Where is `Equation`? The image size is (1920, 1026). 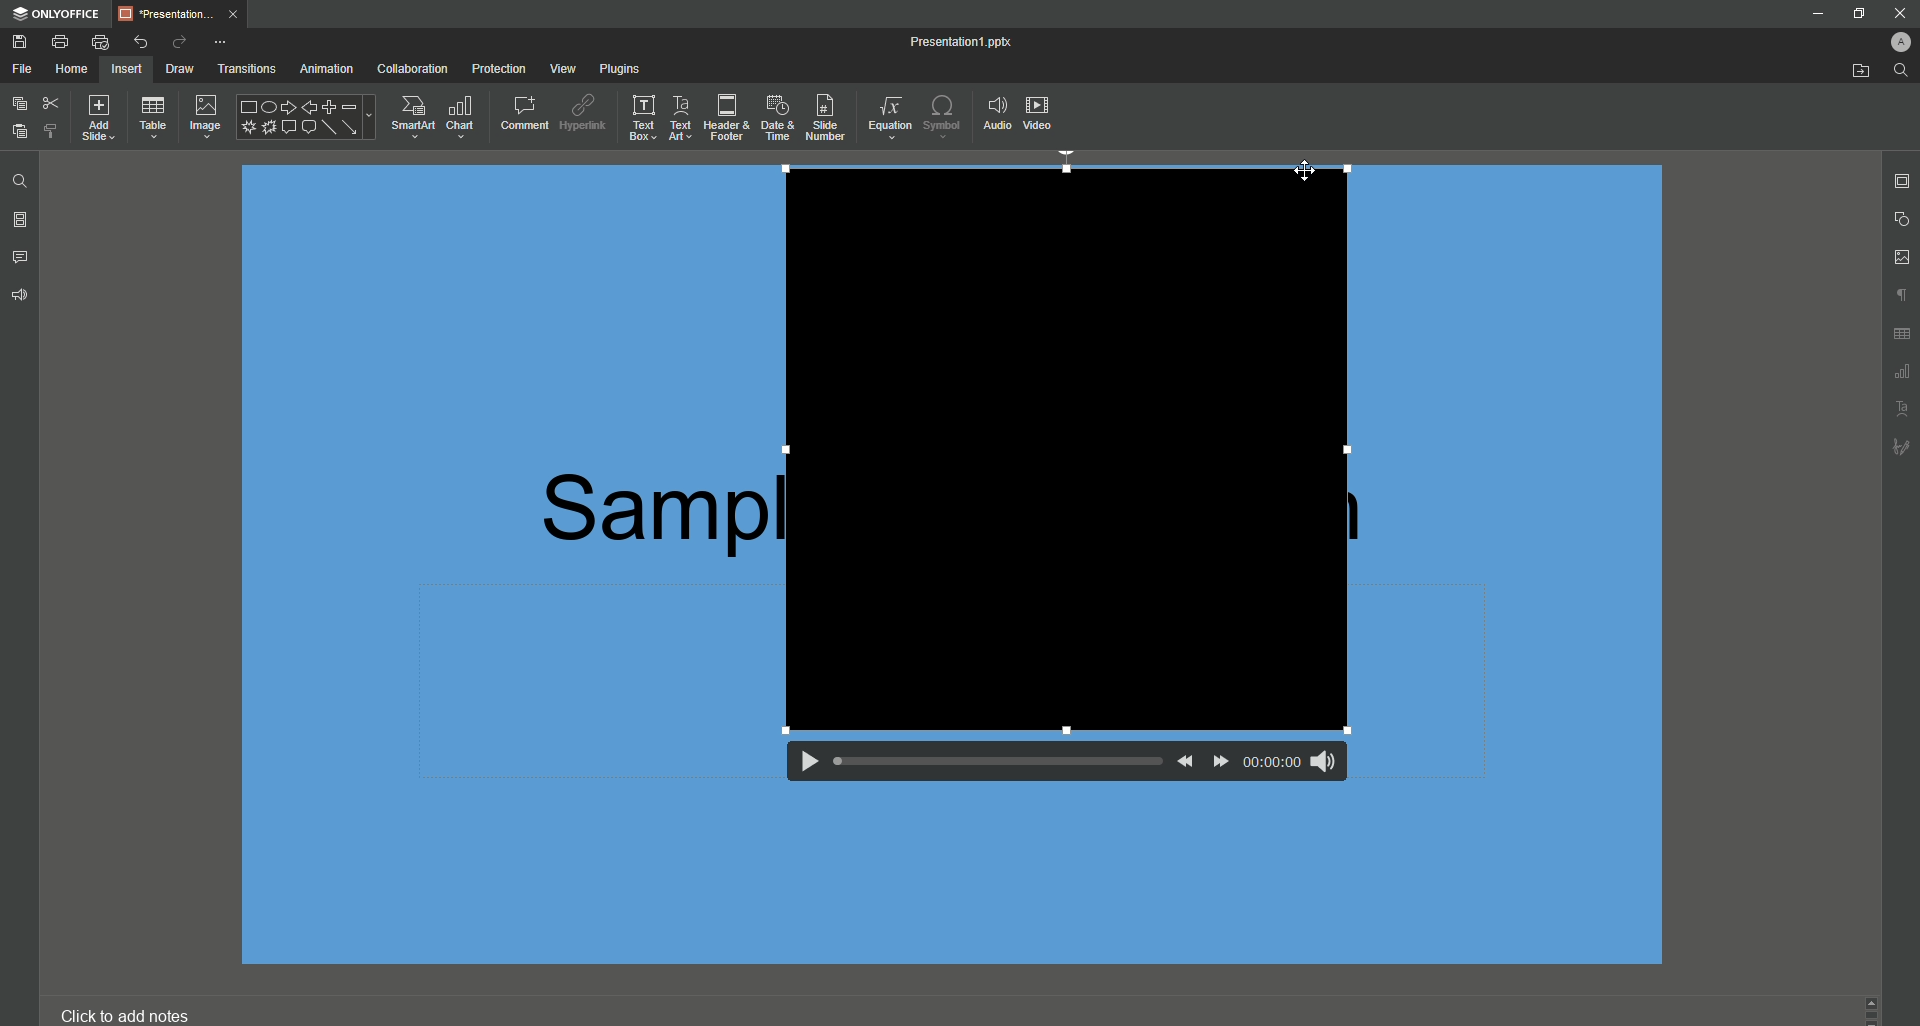 Equation is located at coordinates (891, 120).